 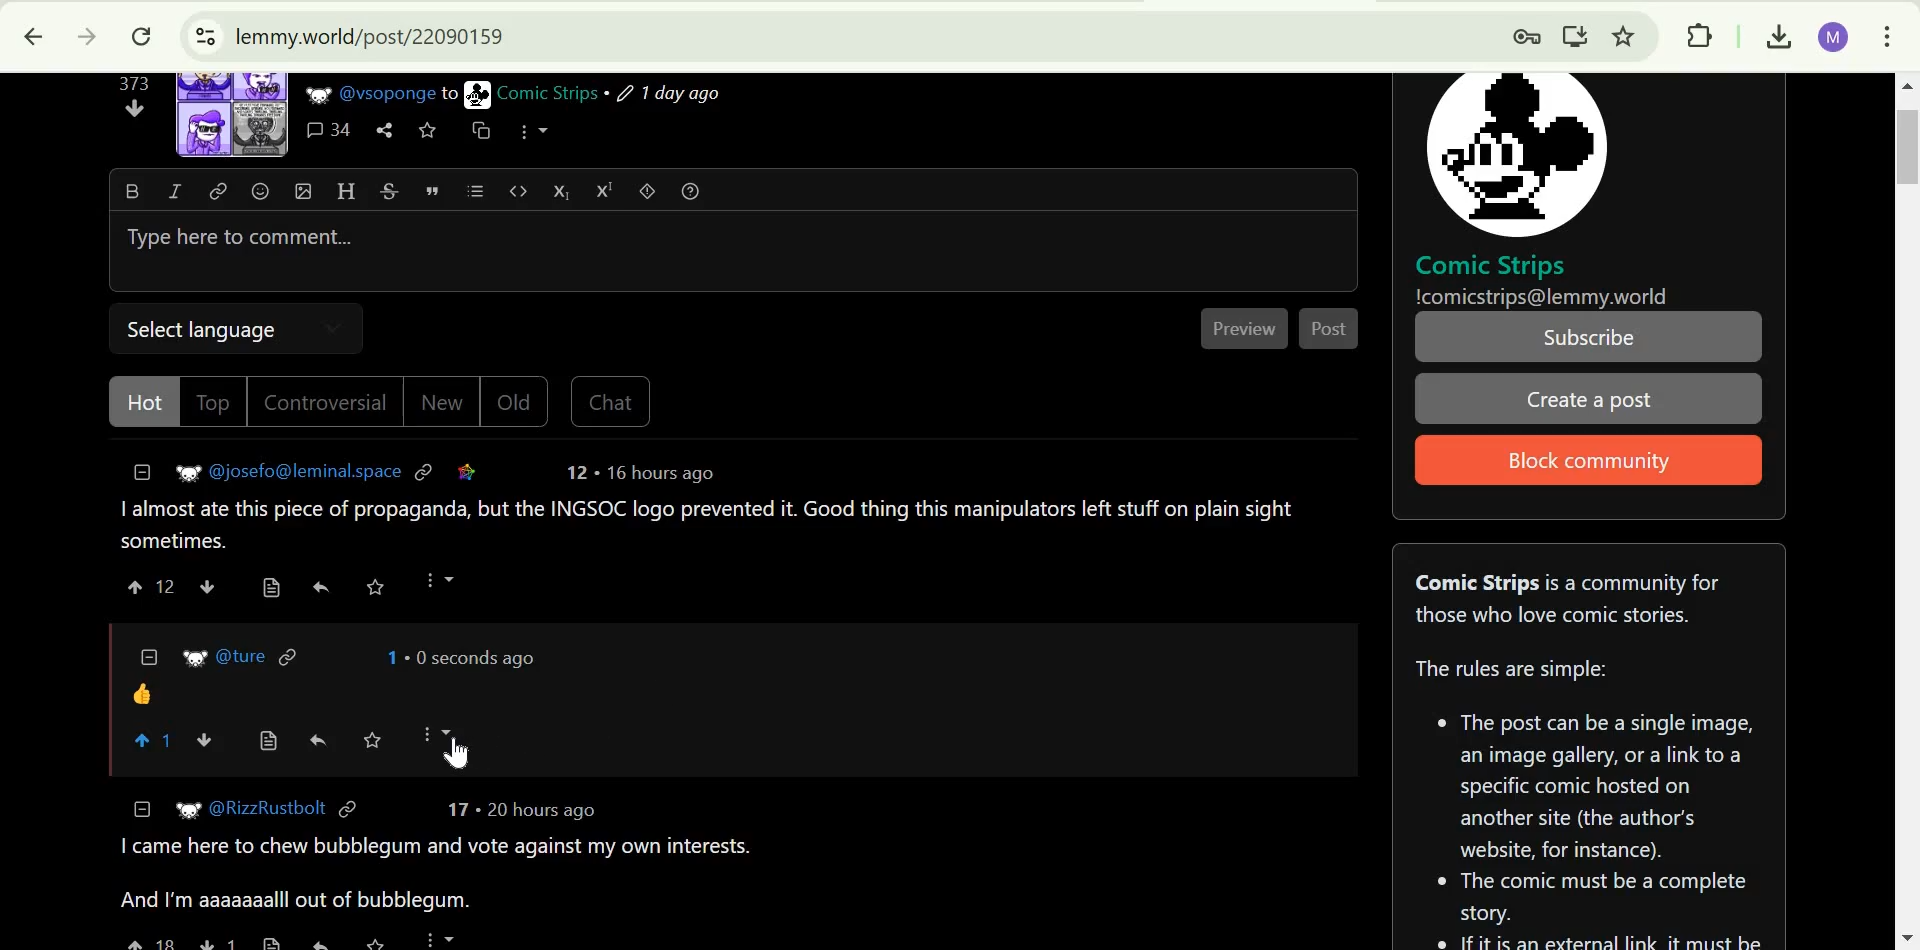 What do you see at coordinates (316, 94) in the screenshot?
I see `picture` at bounding box center [316, 94].